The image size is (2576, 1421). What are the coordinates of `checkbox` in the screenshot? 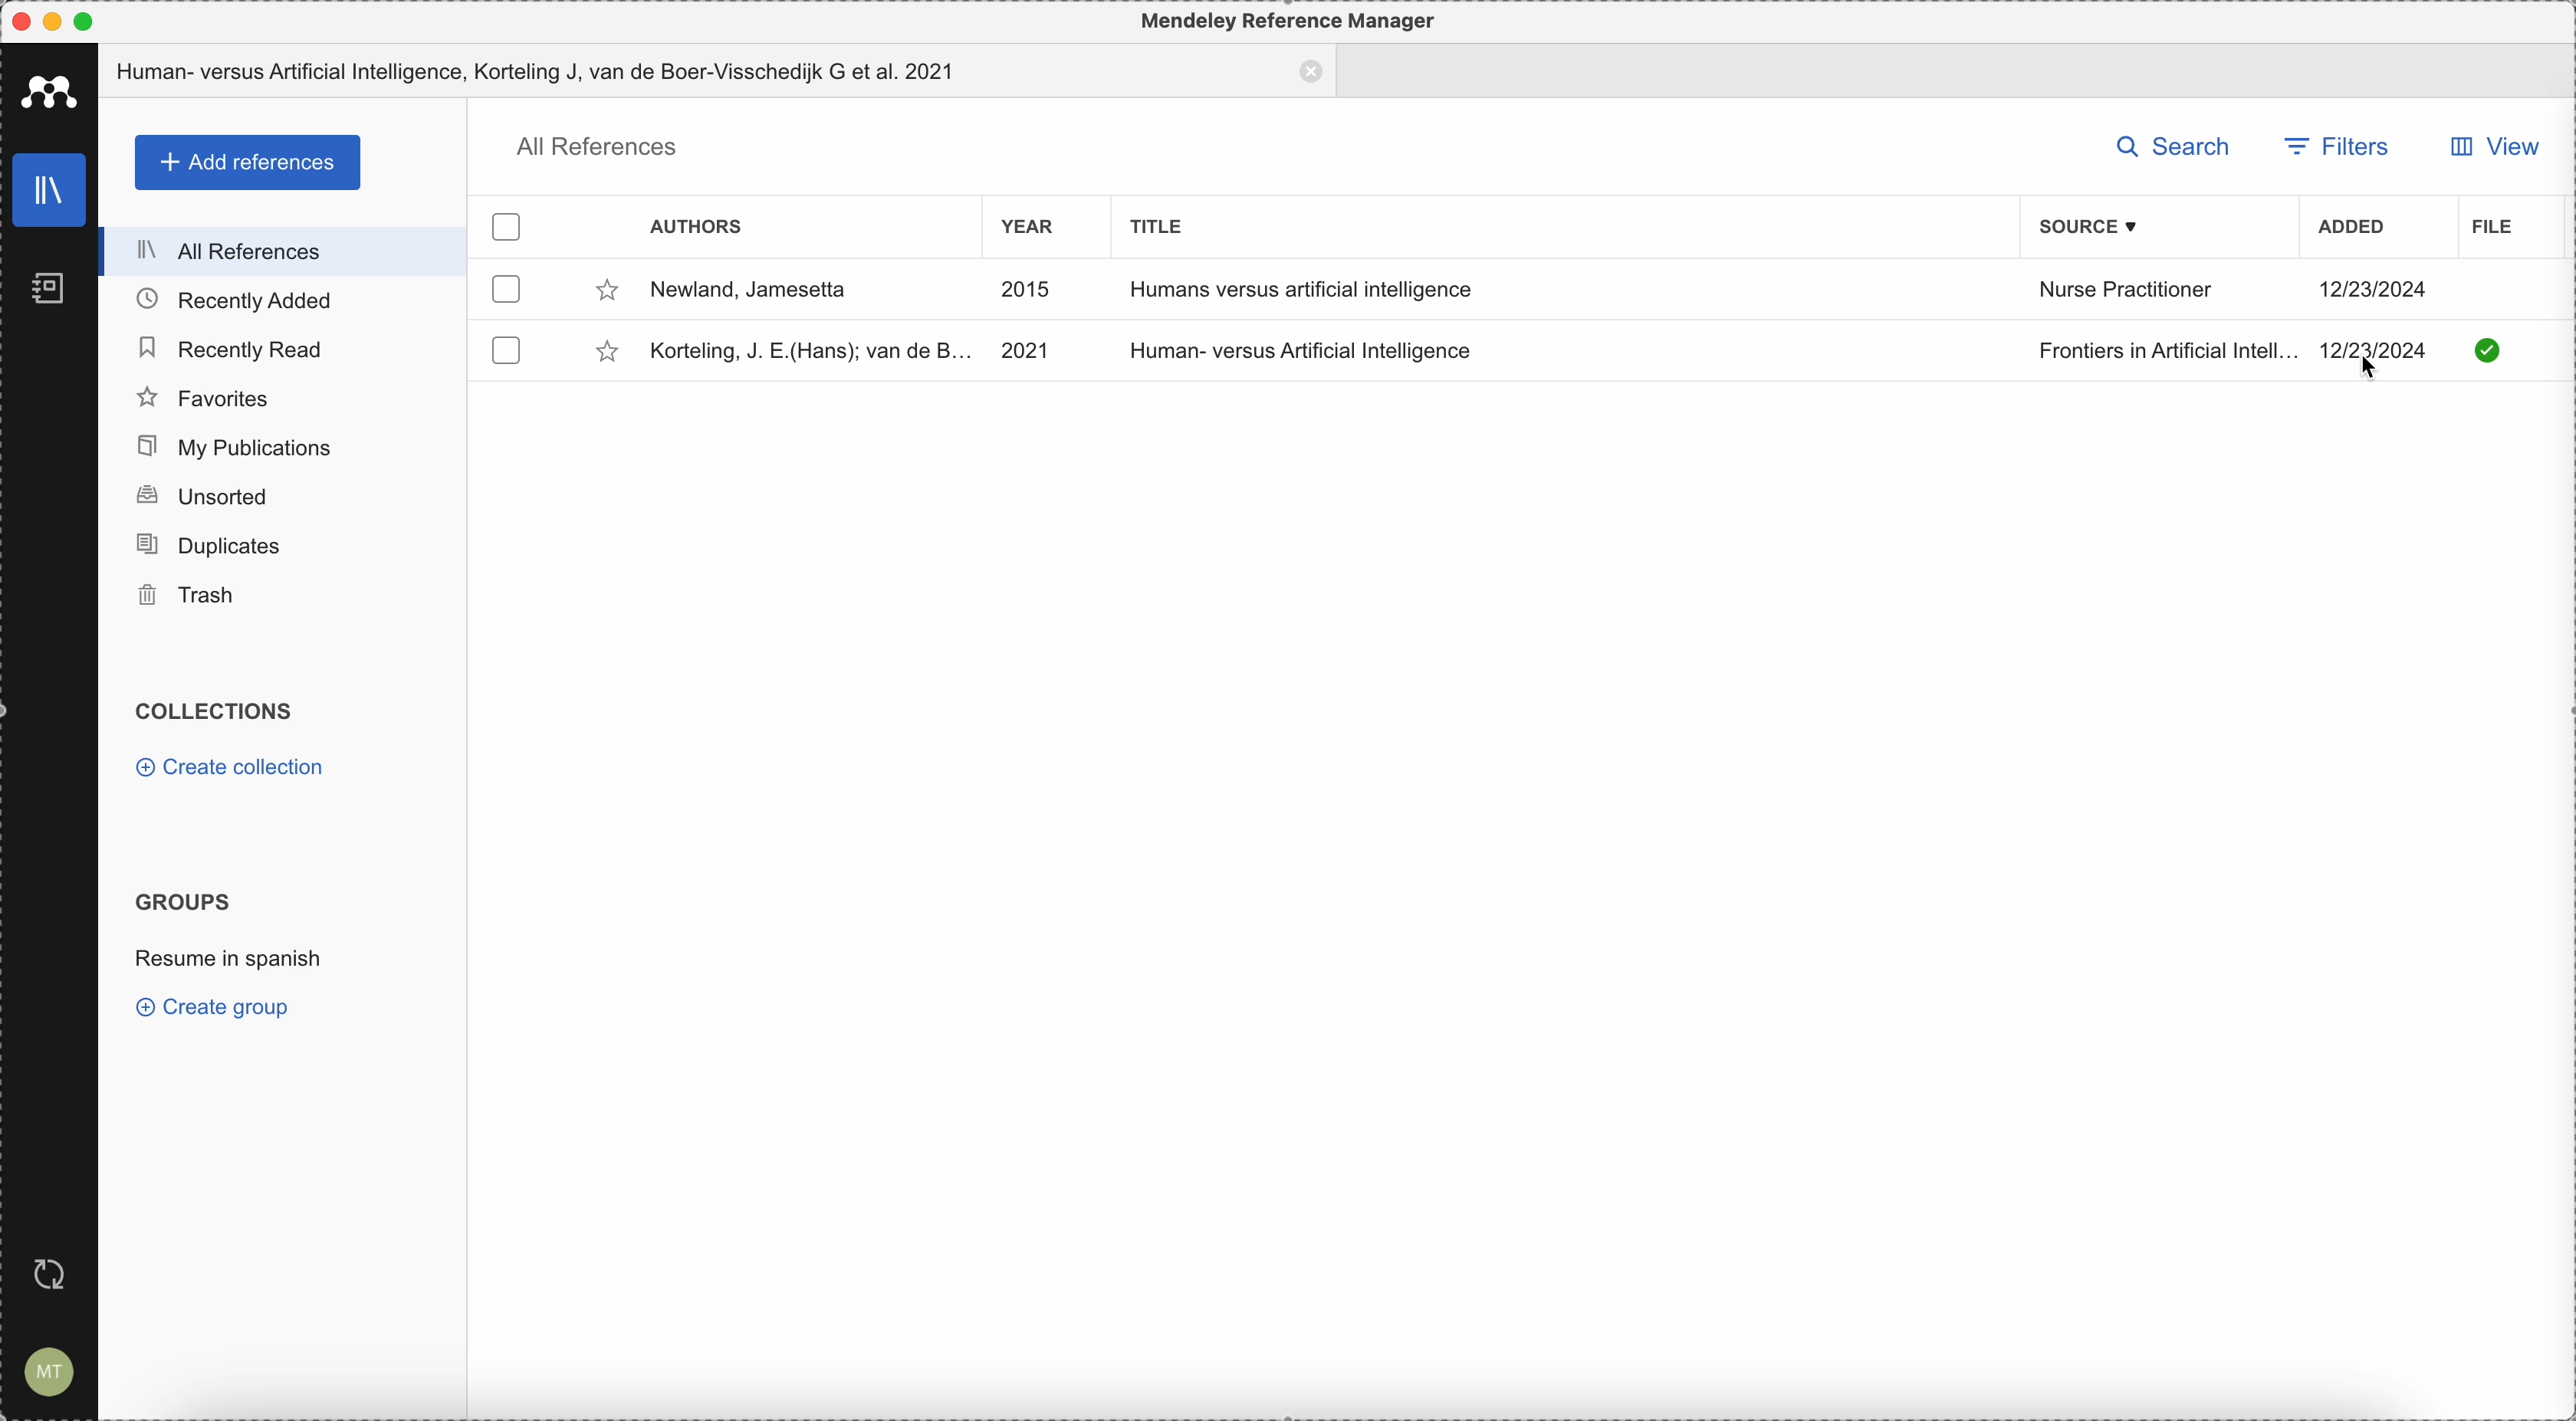 It's located at (509, 222).